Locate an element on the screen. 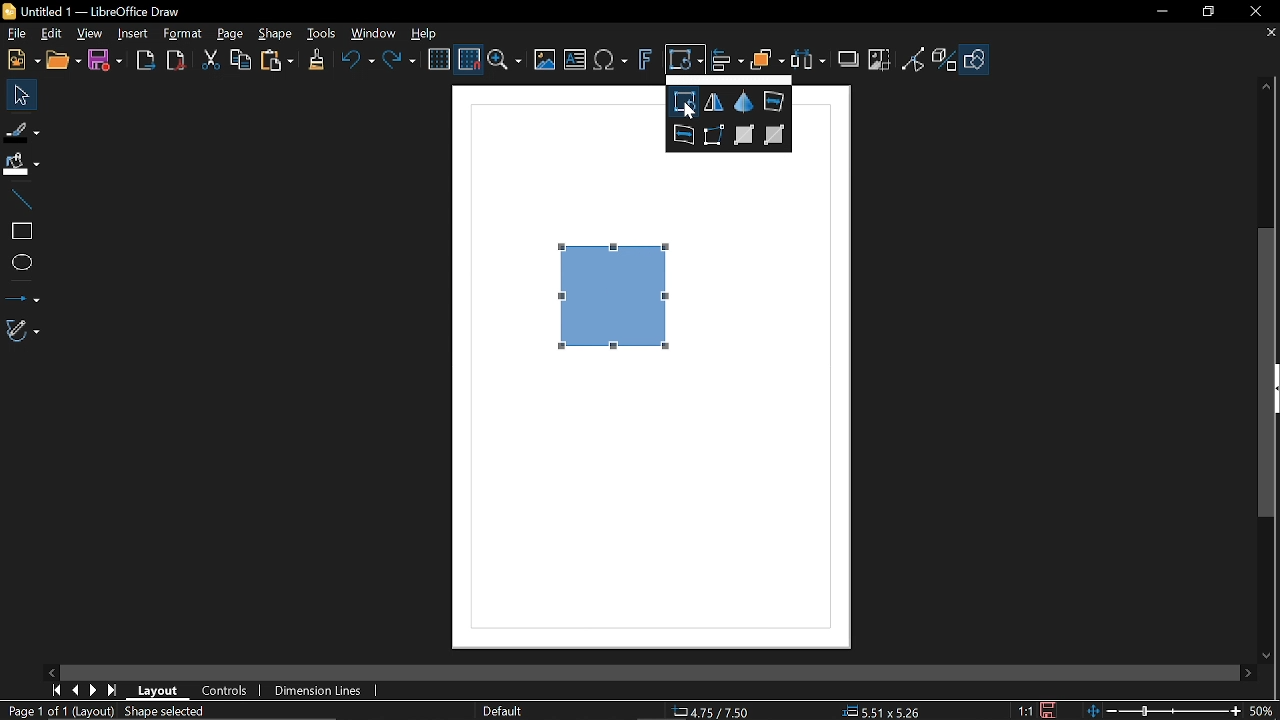 The height and width of the screenshot is (720, 1280). Page 1 of 1 (Layout) is located at coordinates (59, 711).